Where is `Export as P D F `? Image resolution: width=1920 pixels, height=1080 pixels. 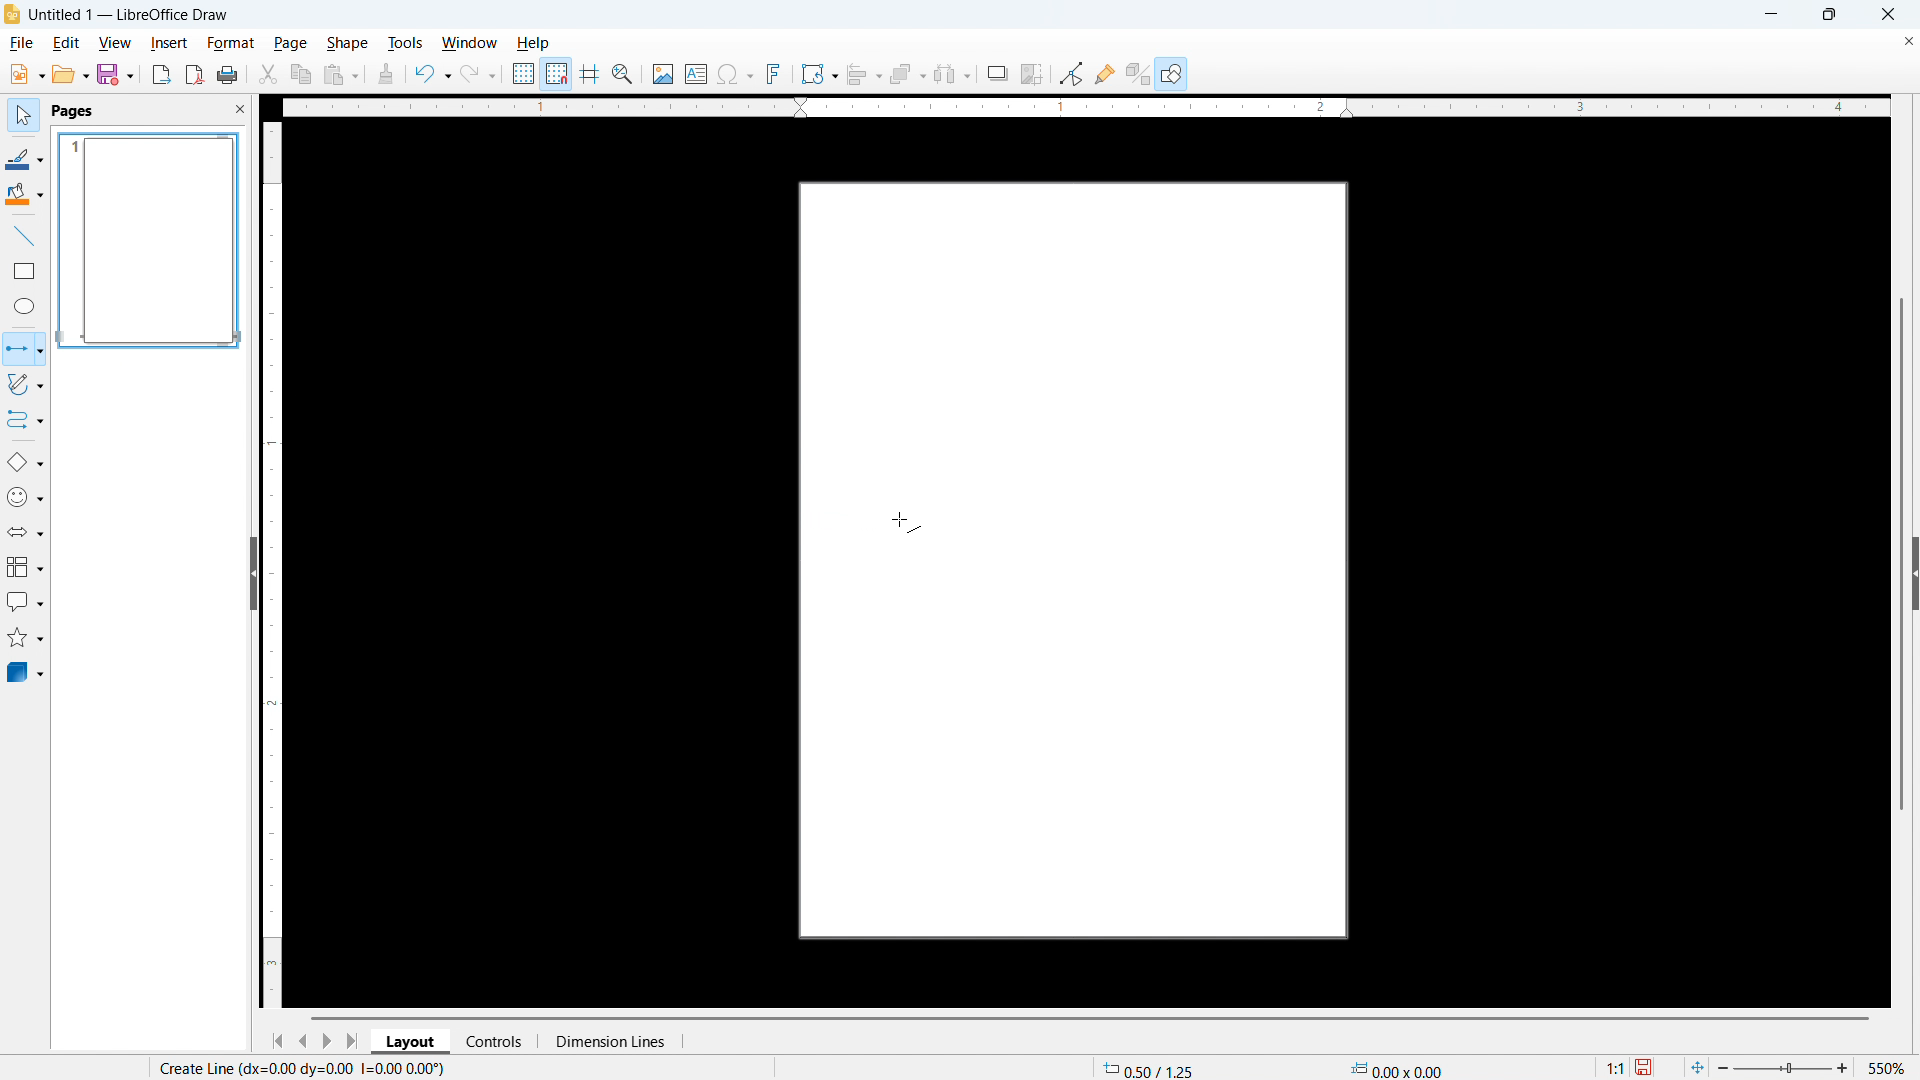 Export as P D F  is located at coordinates (195, 74).